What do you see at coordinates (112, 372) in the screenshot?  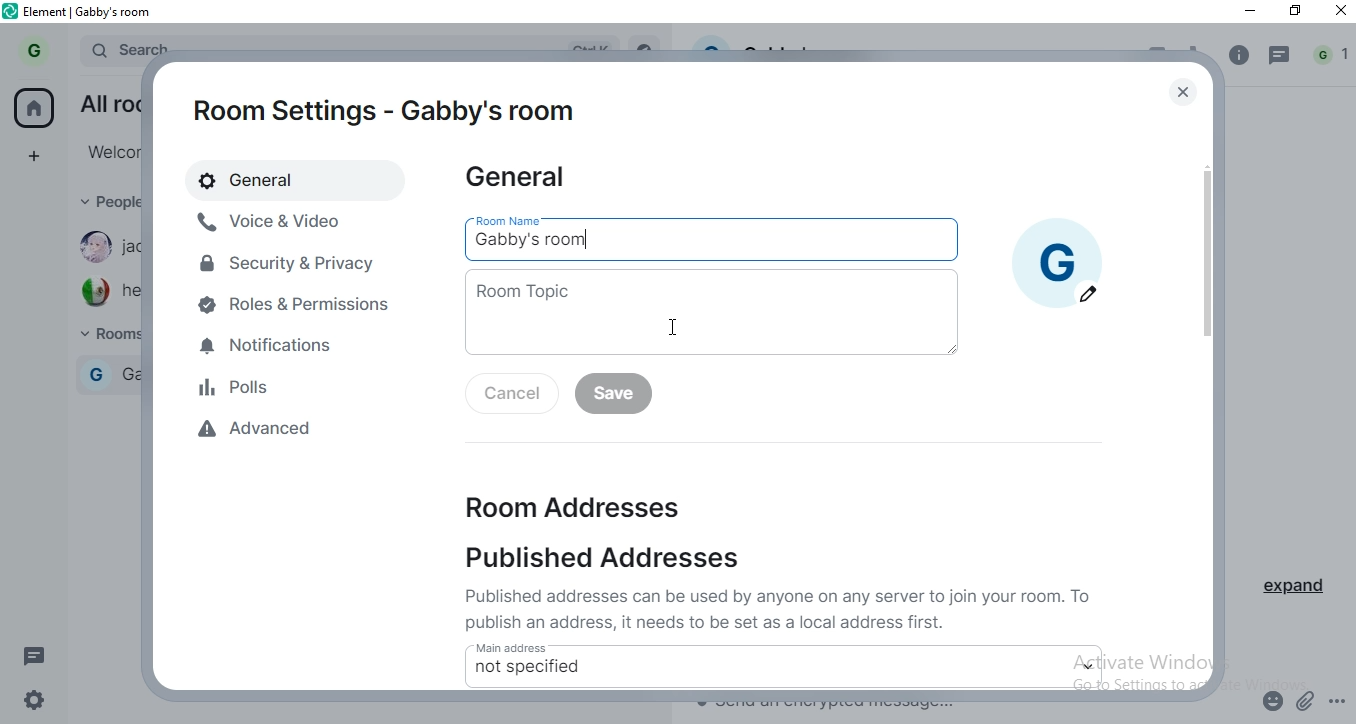 I see `gabby room` at bounding box center [112, 372].